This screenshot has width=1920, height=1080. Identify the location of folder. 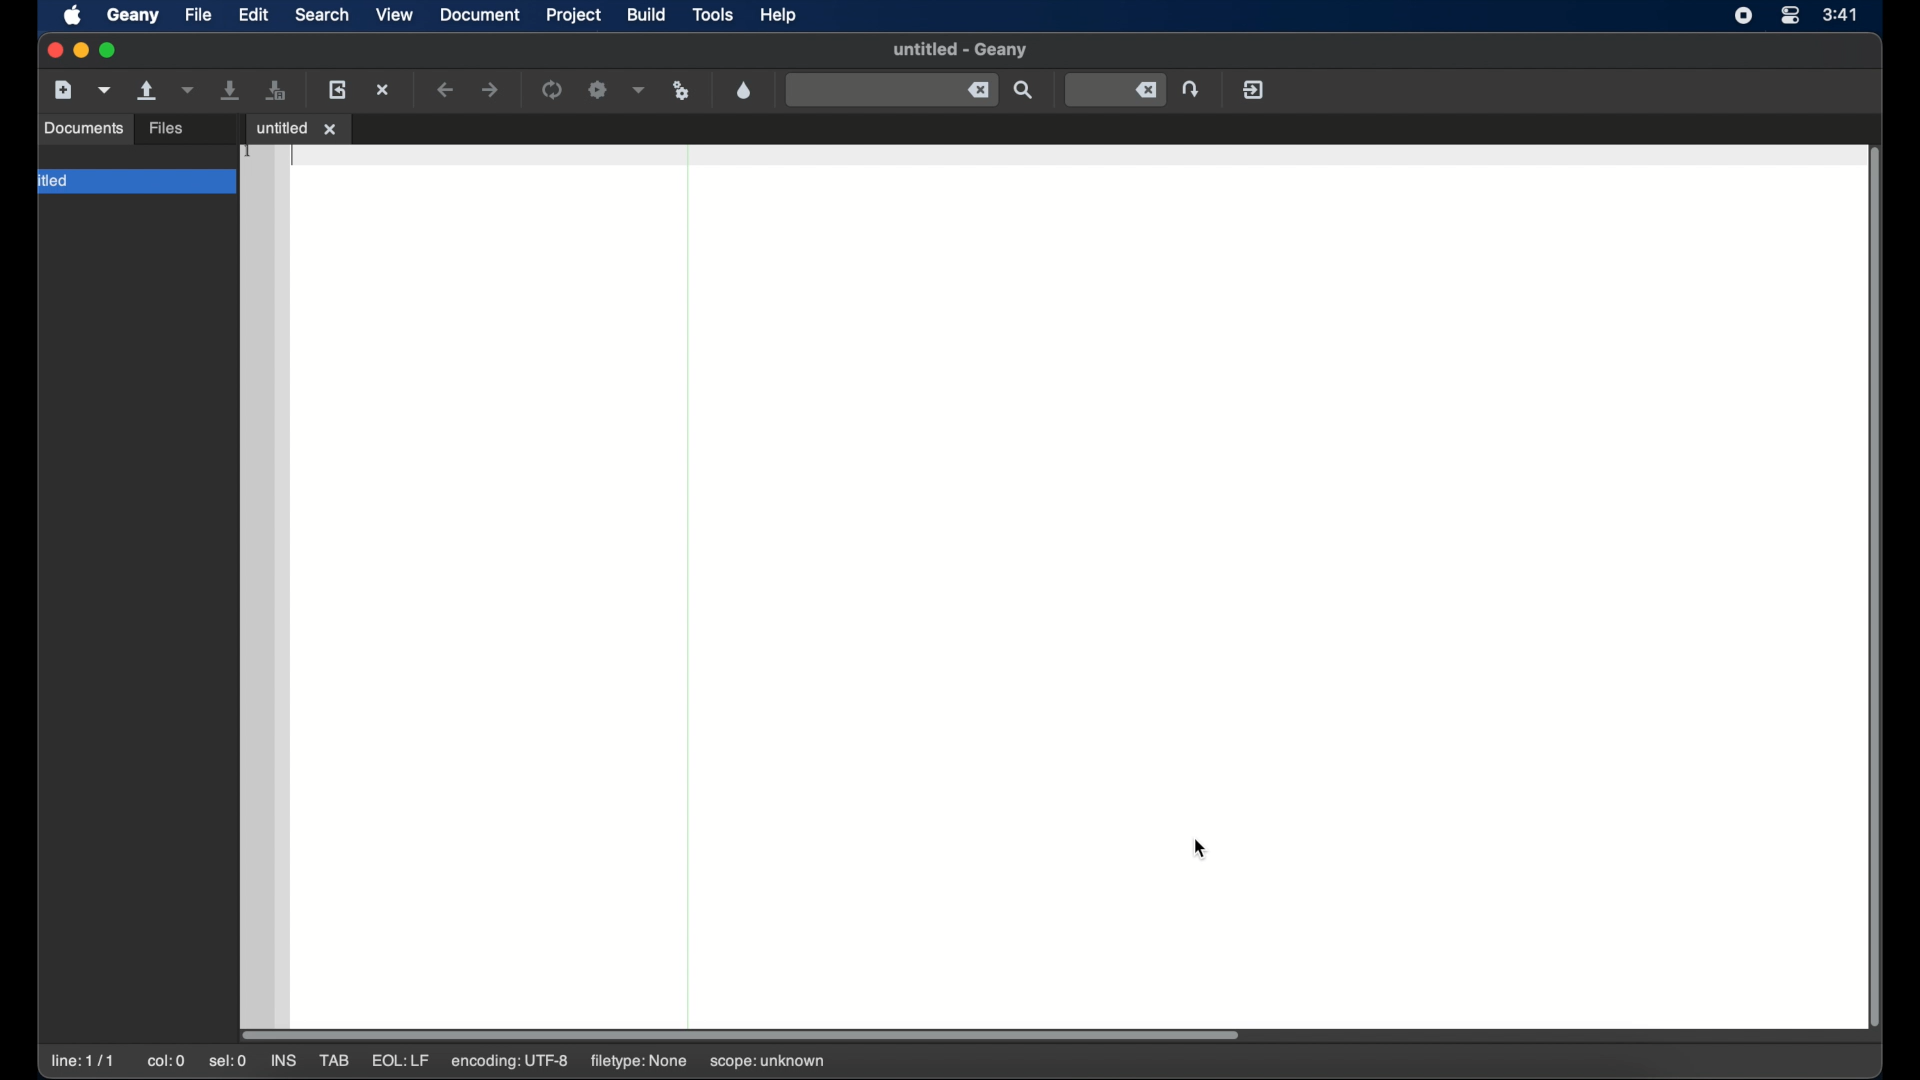
(57, 155).